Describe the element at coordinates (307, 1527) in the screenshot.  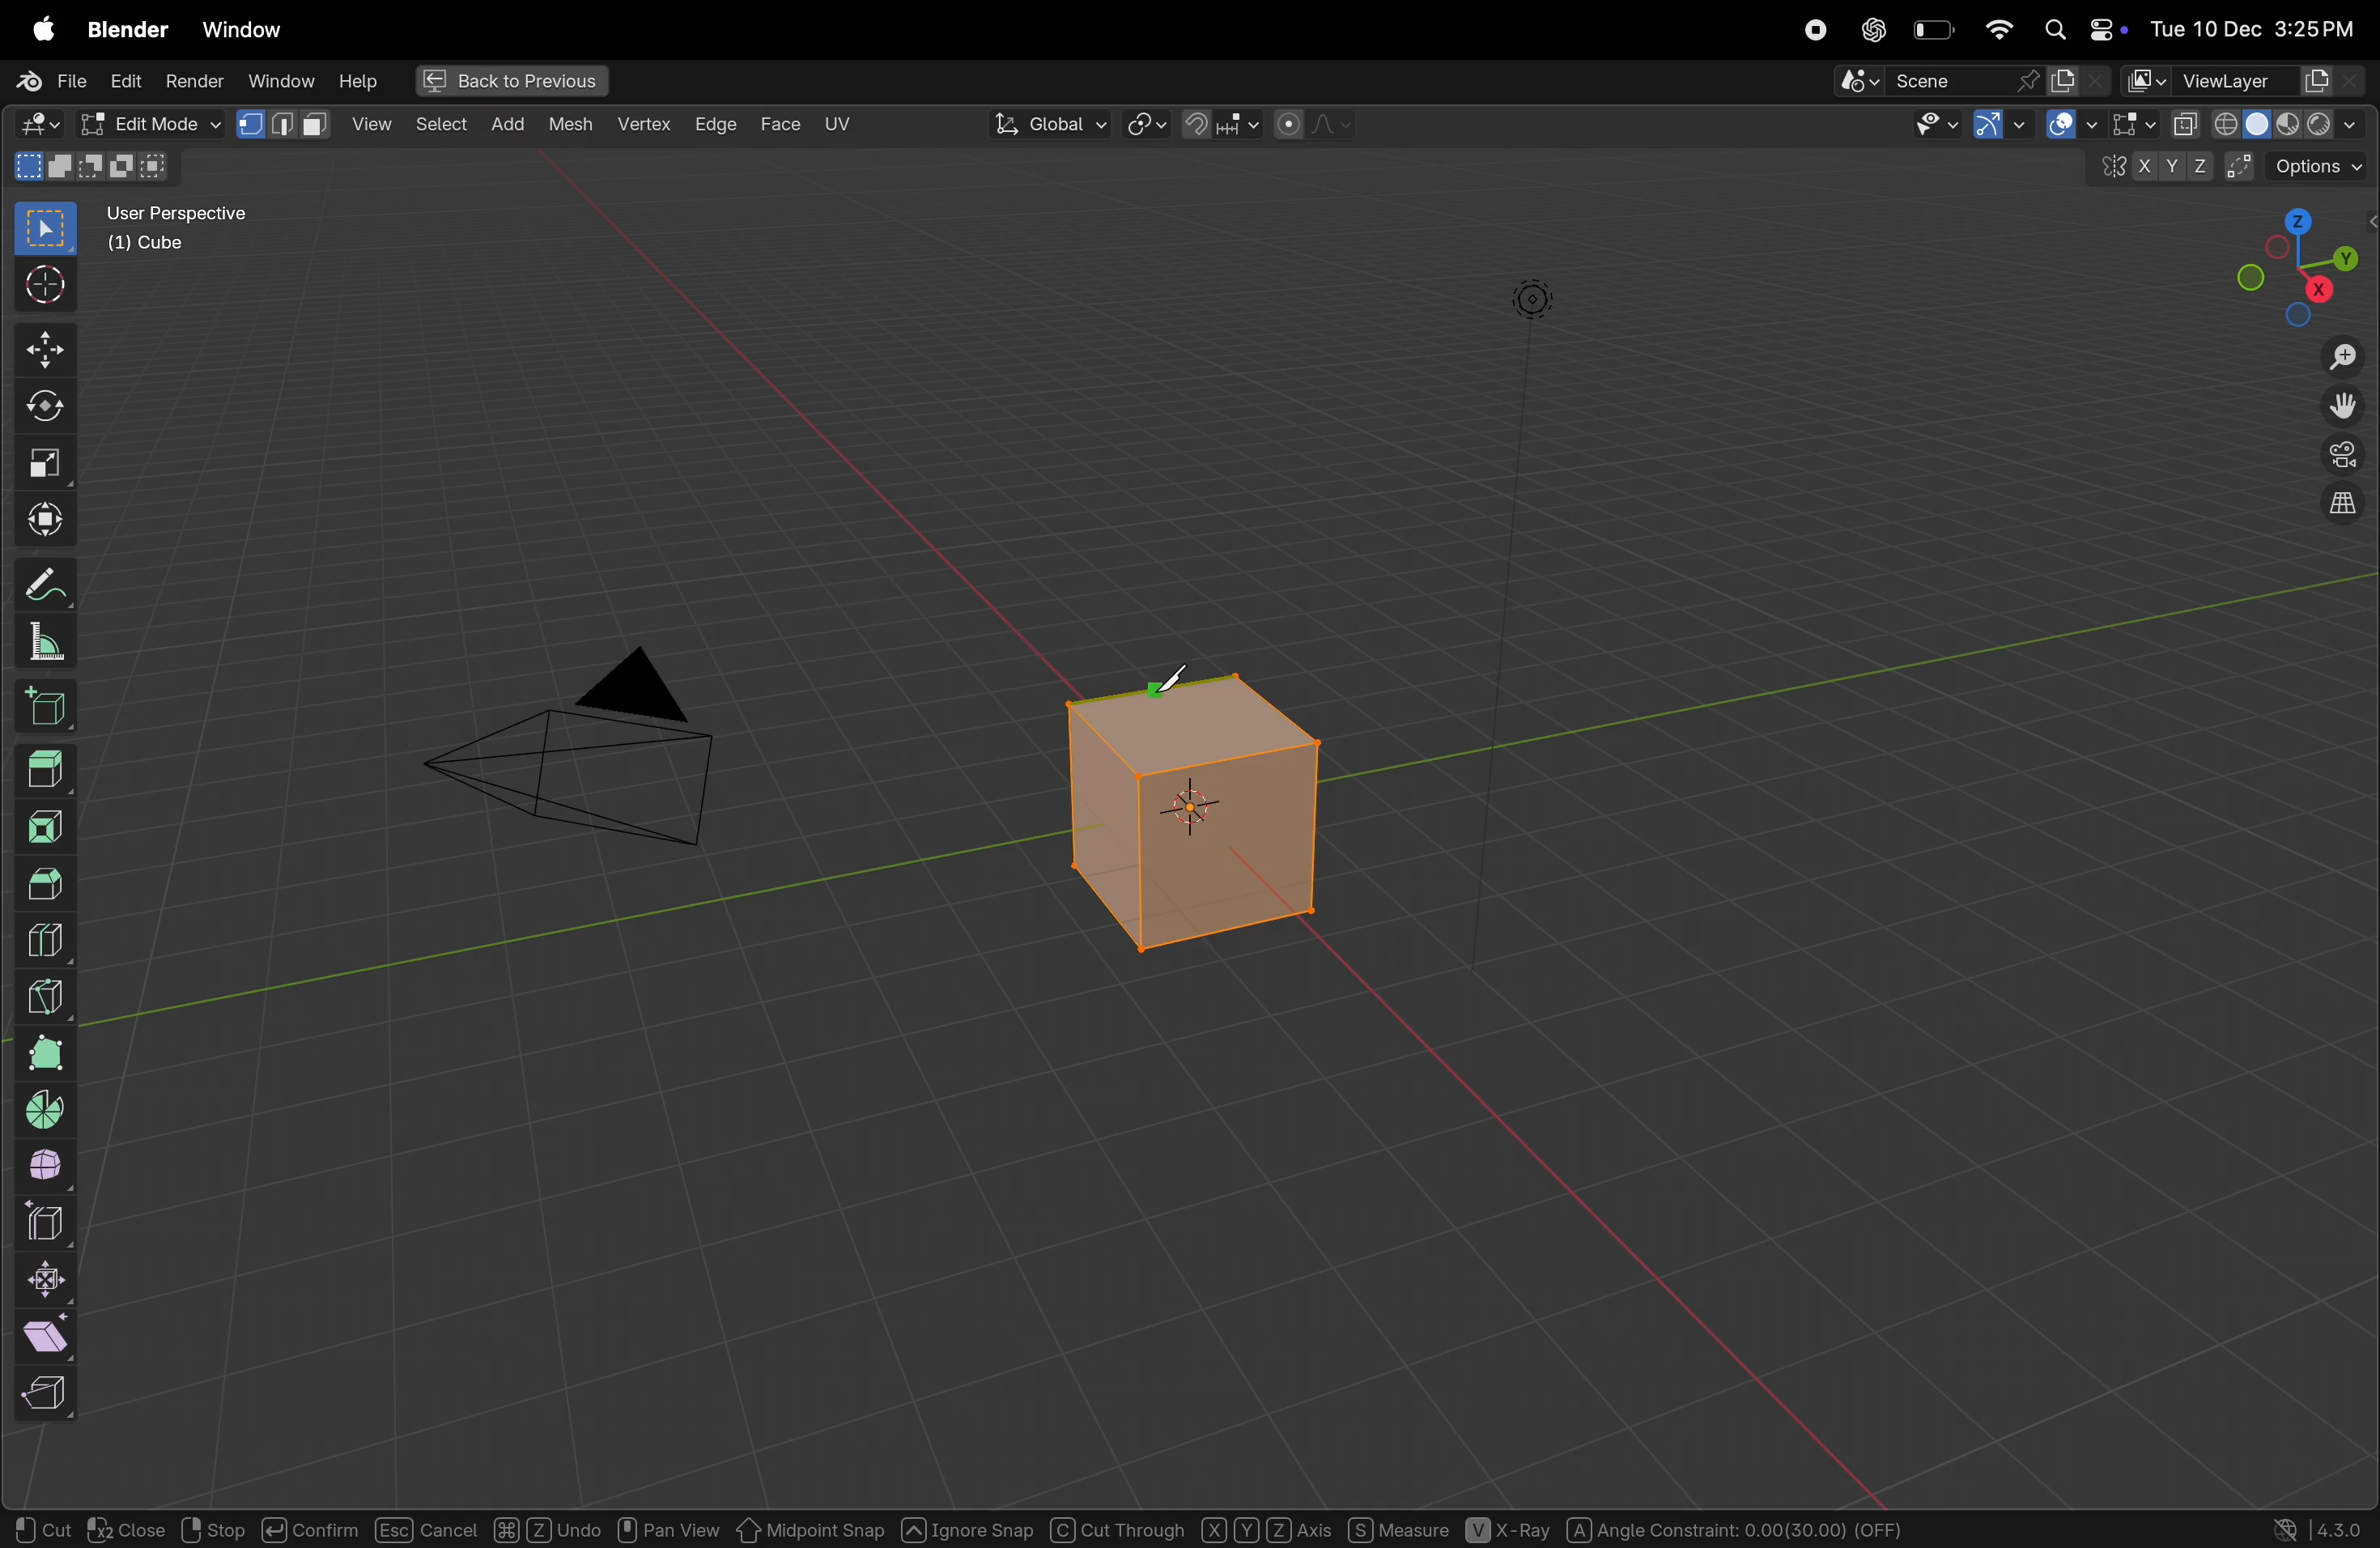
I see `Confirm` at that location.